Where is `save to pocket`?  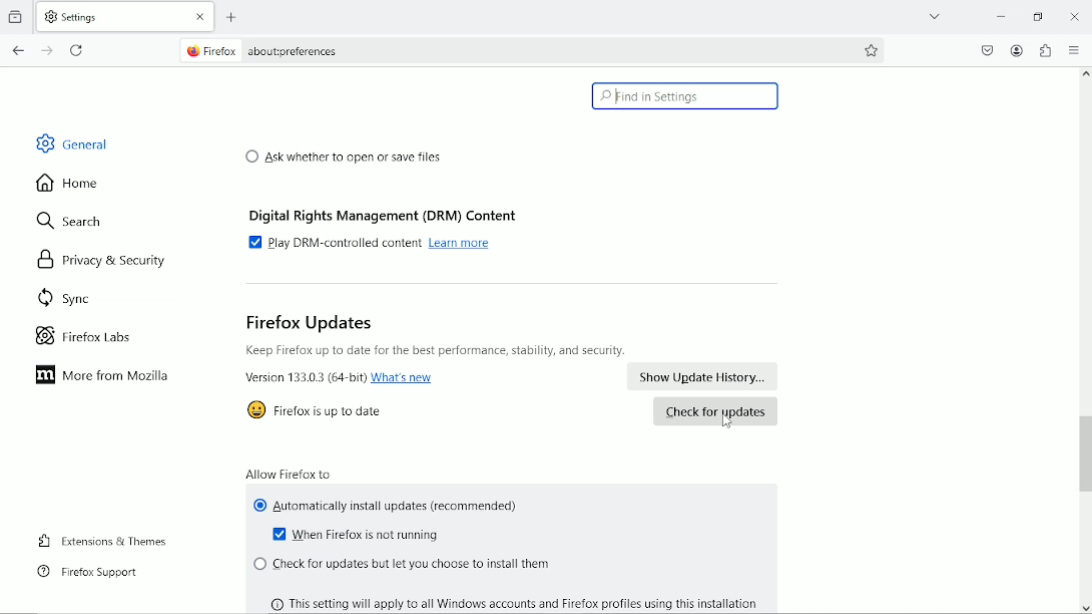
save to pocket is located at coordinates (988, 50).